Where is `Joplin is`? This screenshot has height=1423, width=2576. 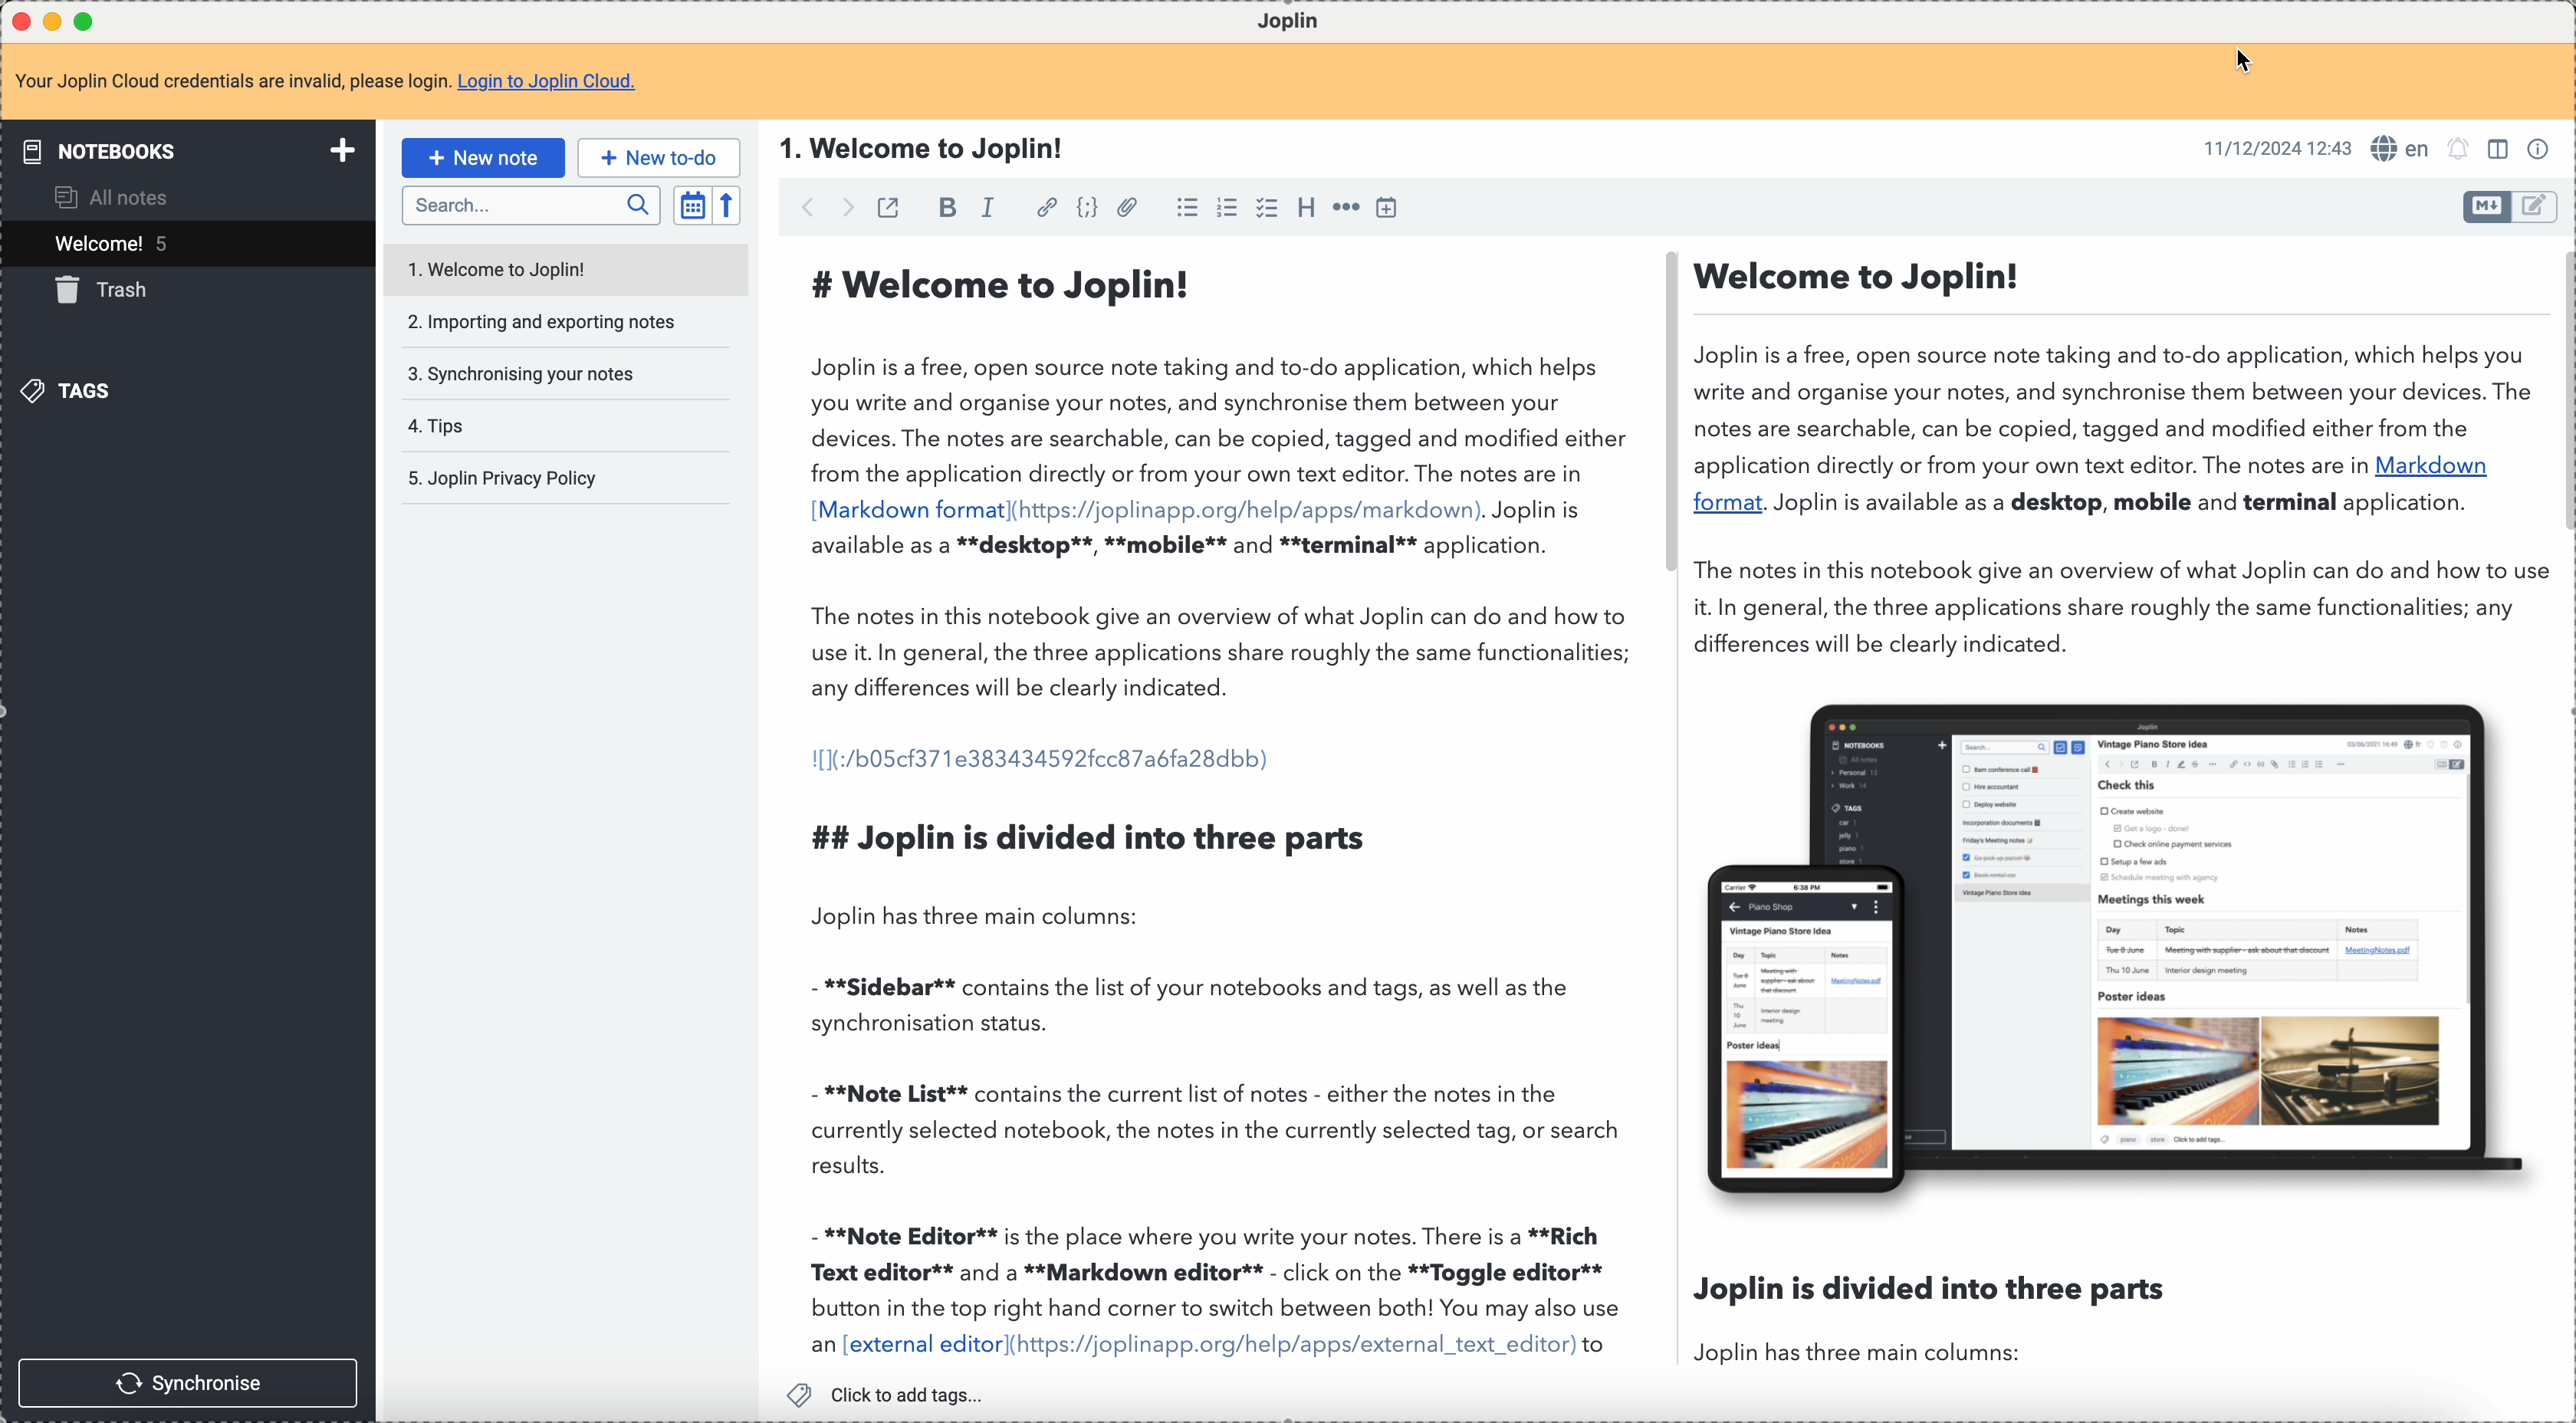
Joplin is is located at coordinates (1538, 509).